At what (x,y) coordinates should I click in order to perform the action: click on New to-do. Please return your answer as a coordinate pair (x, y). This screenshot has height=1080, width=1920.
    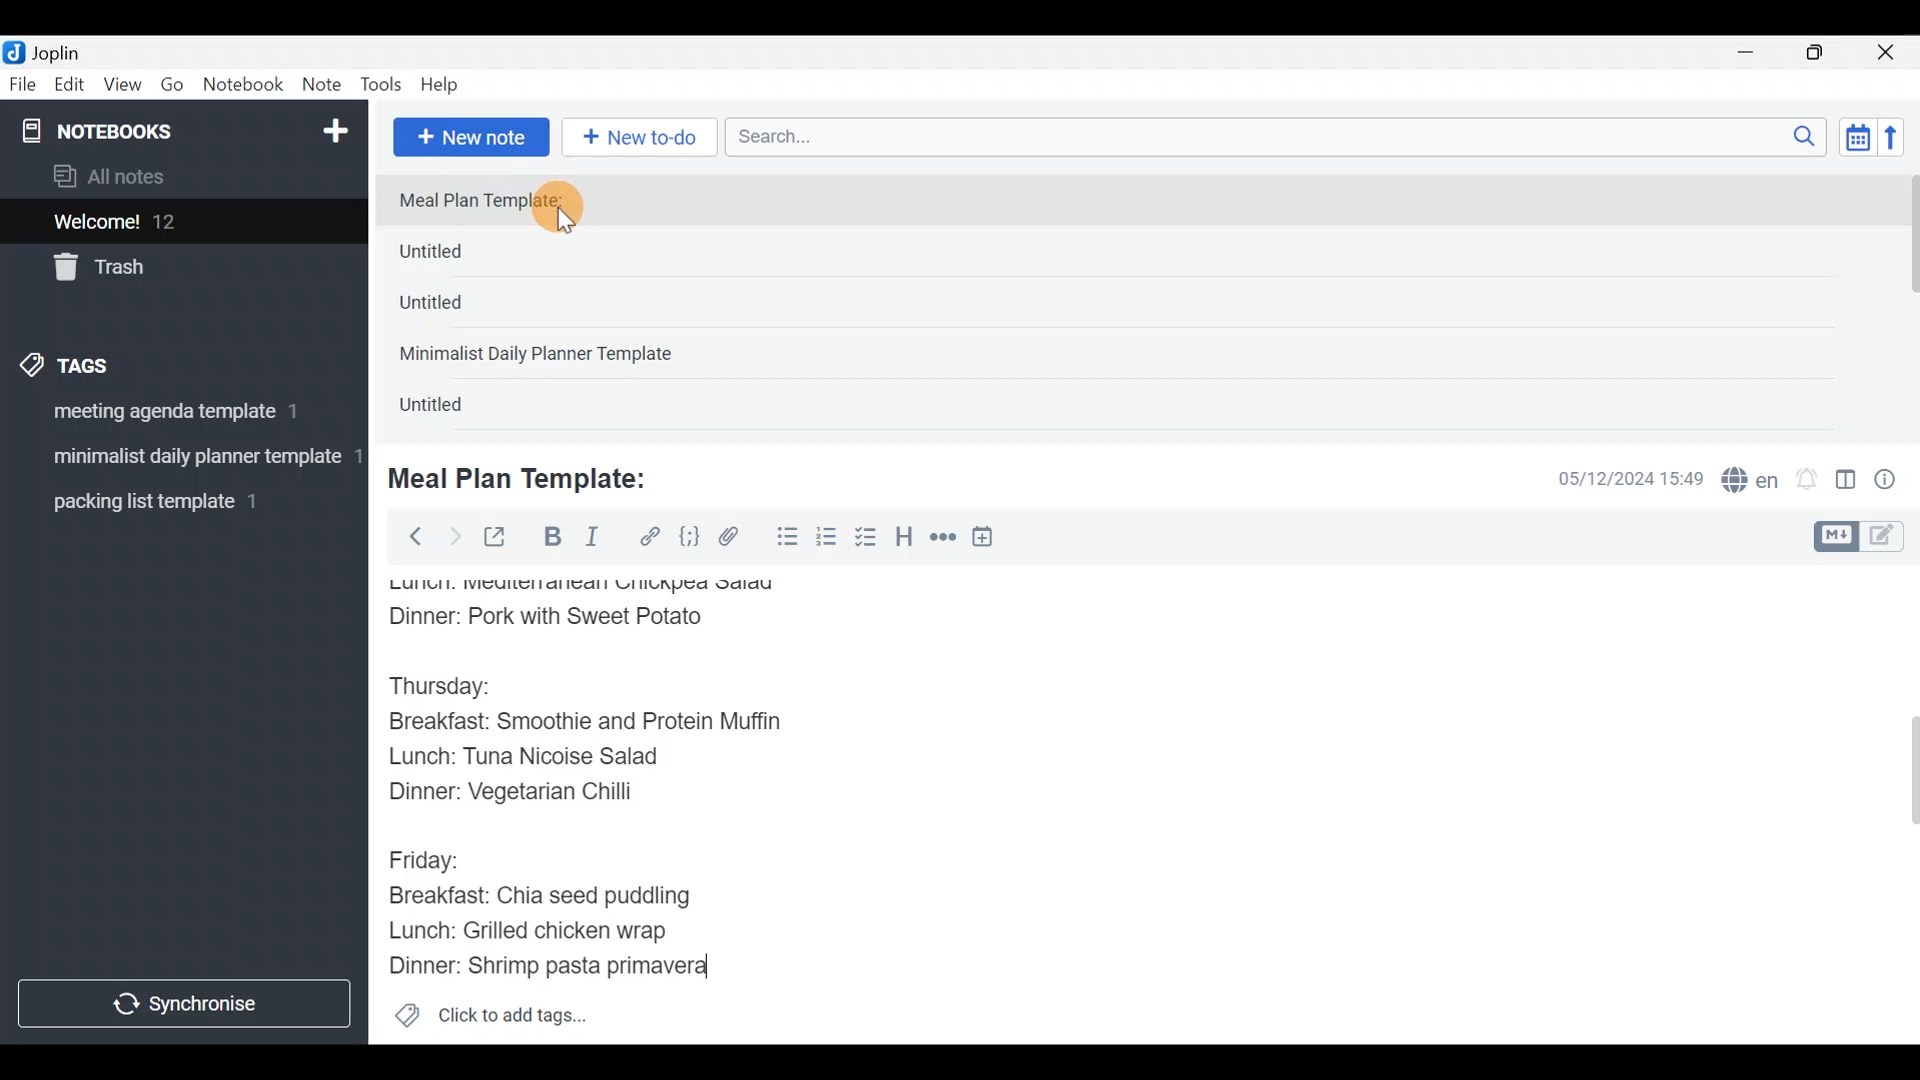
    Looking at the image, I should click on (644, 139).